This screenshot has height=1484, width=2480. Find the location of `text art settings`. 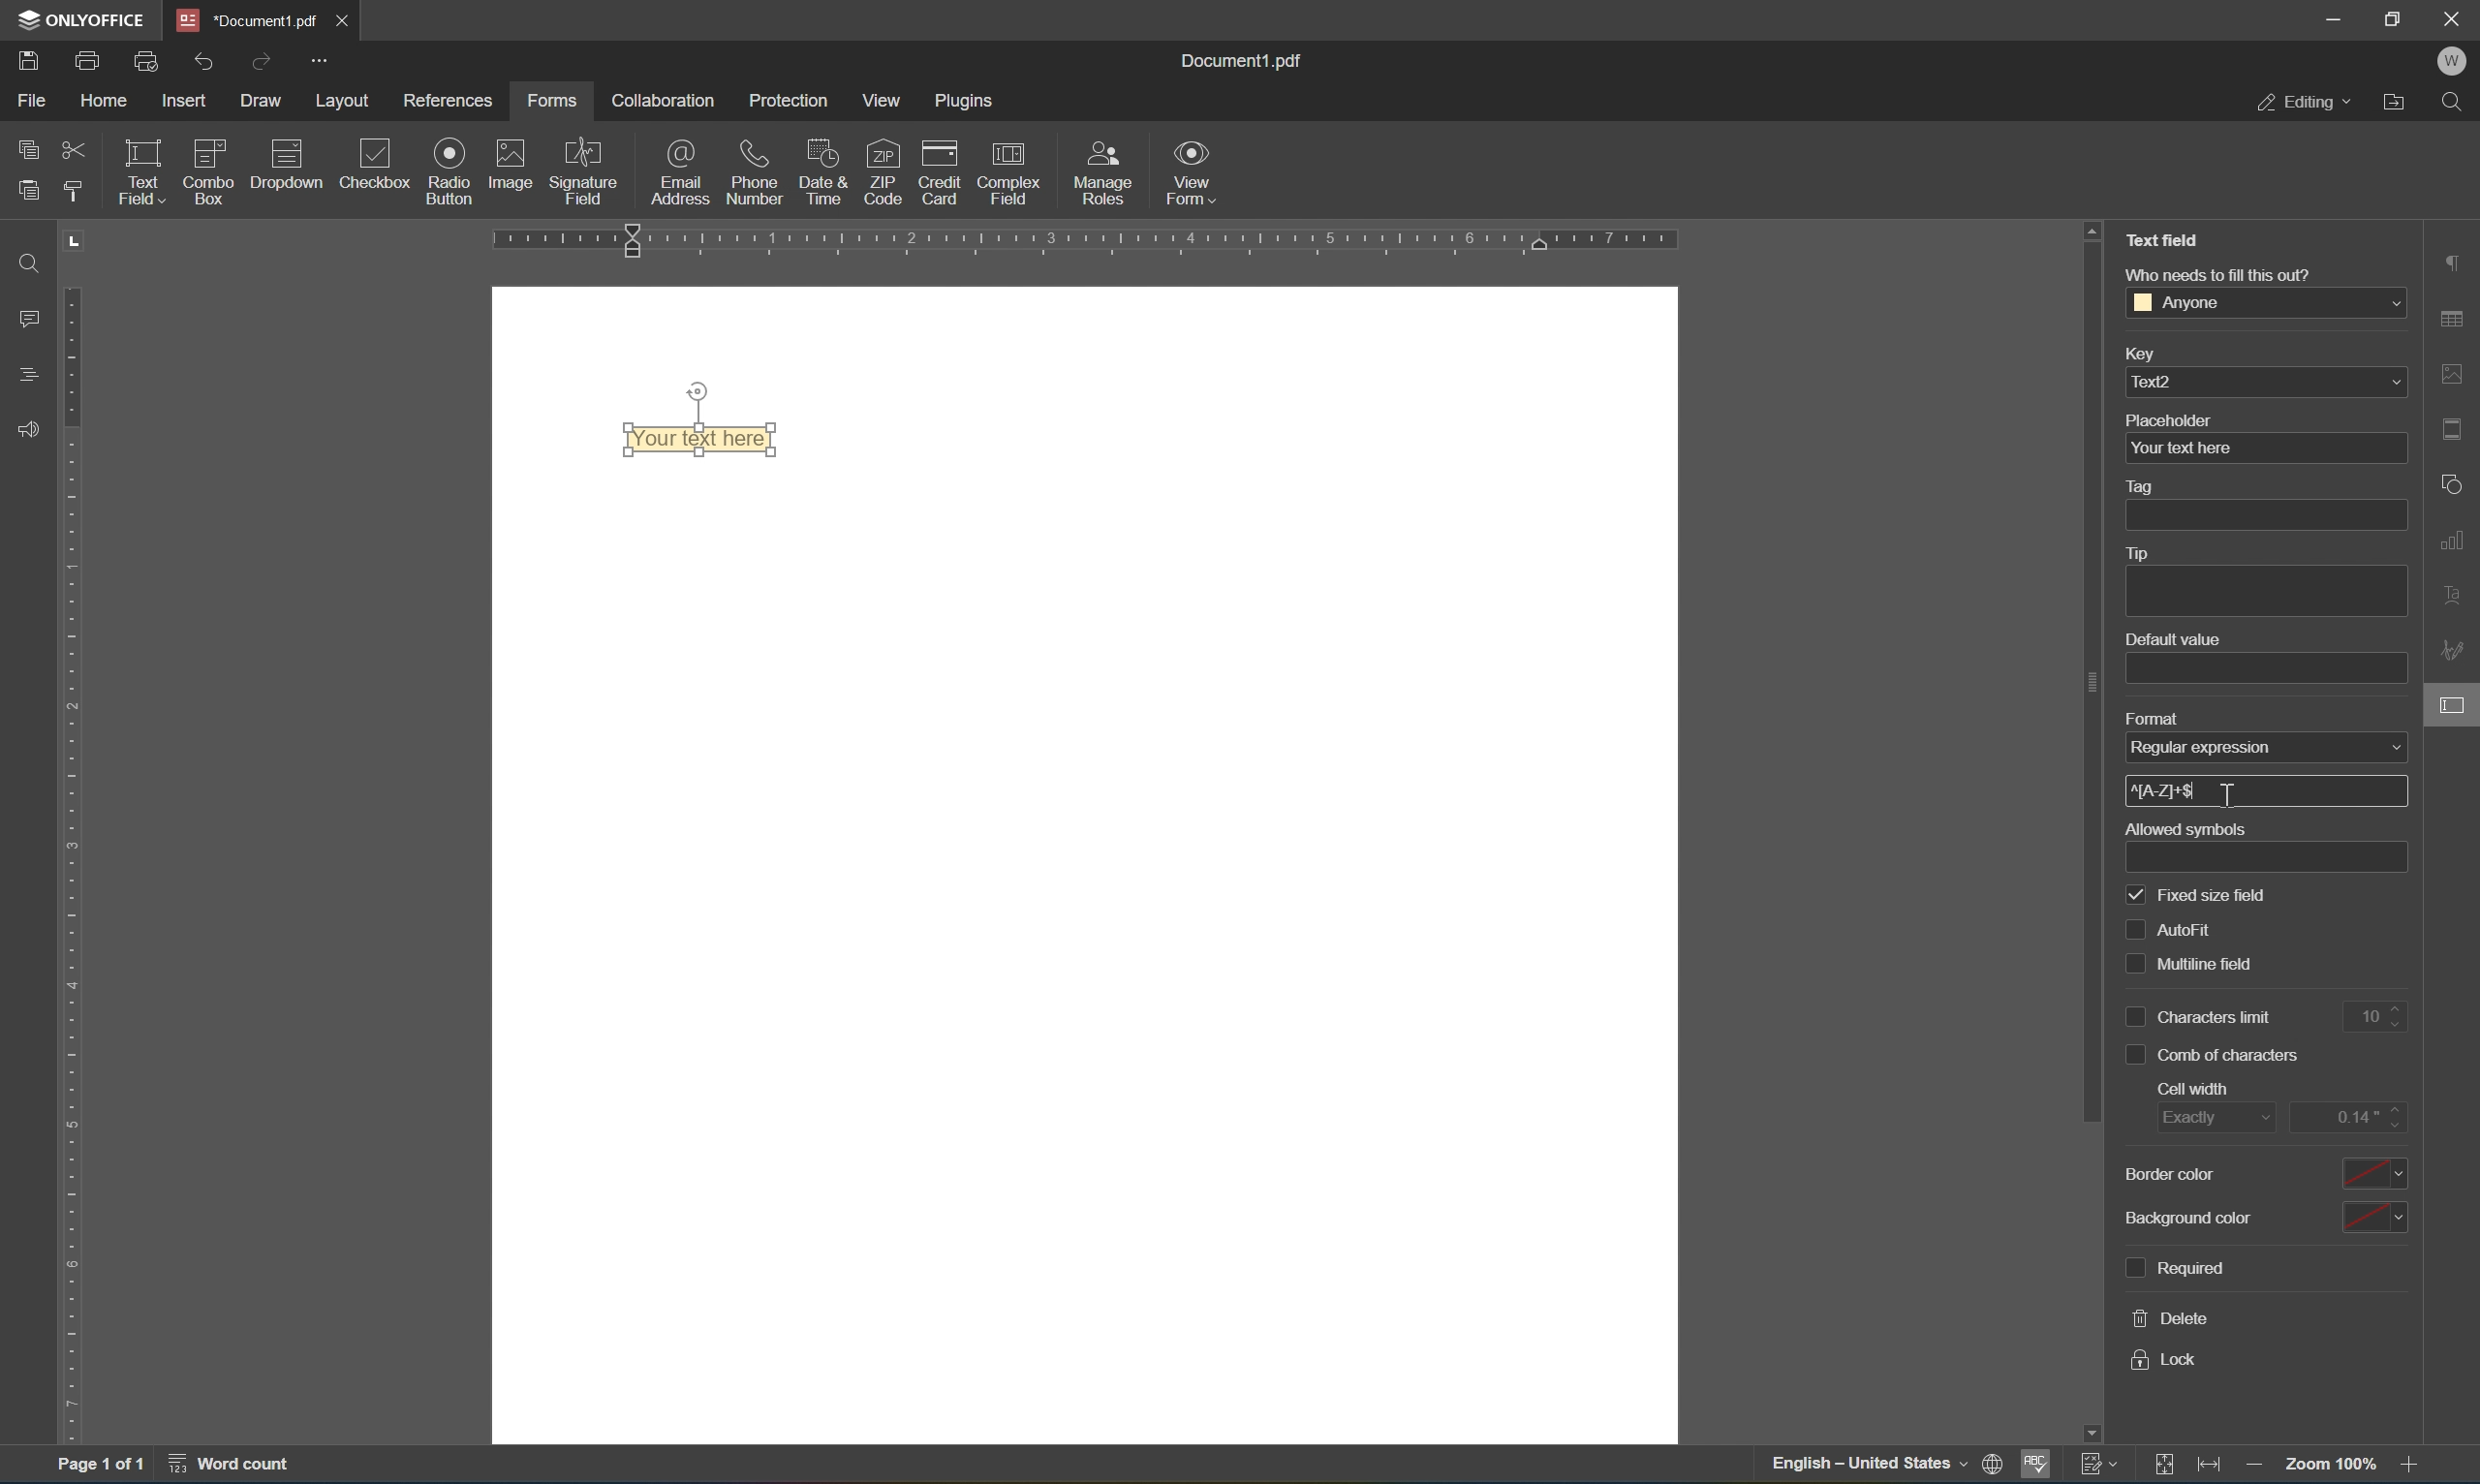

text art settings is located at coordinates (2452, 600).